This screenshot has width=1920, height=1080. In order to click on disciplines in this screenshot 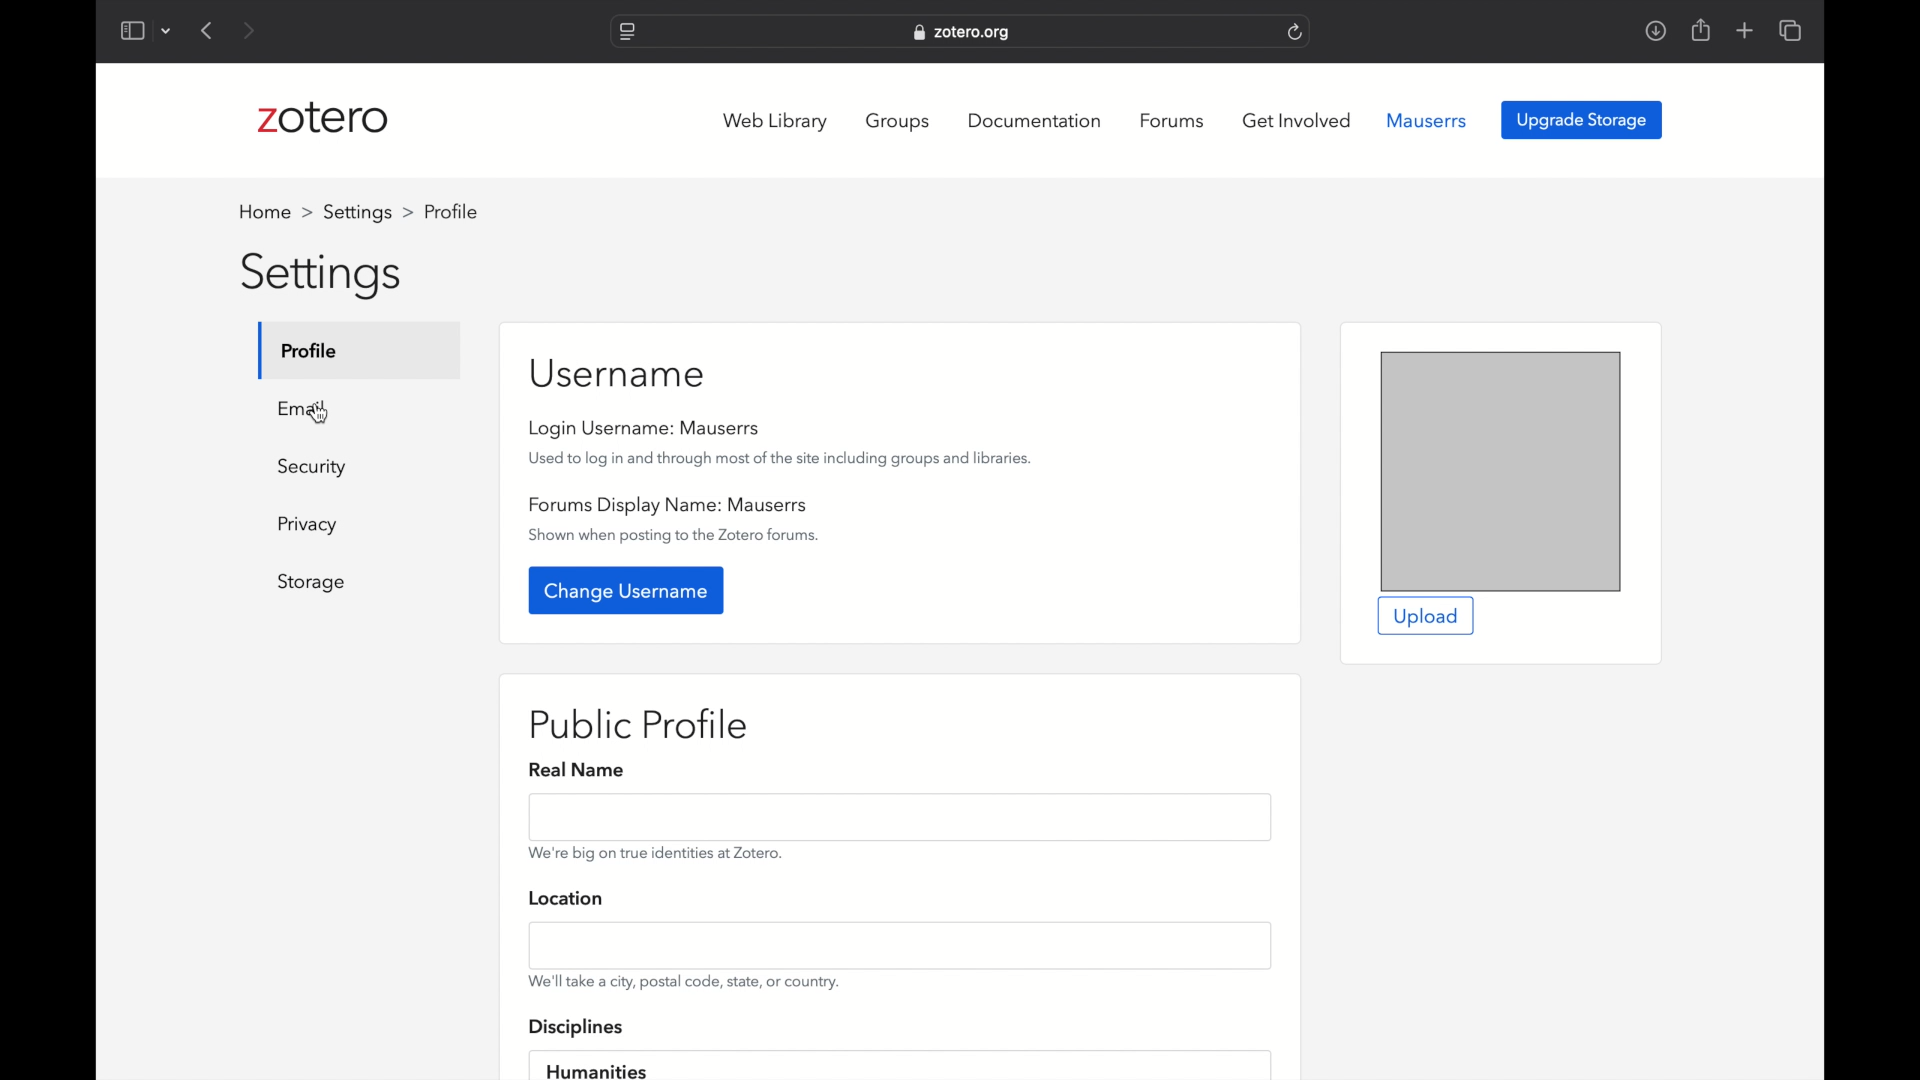, I will do `click(577, 1029)`.